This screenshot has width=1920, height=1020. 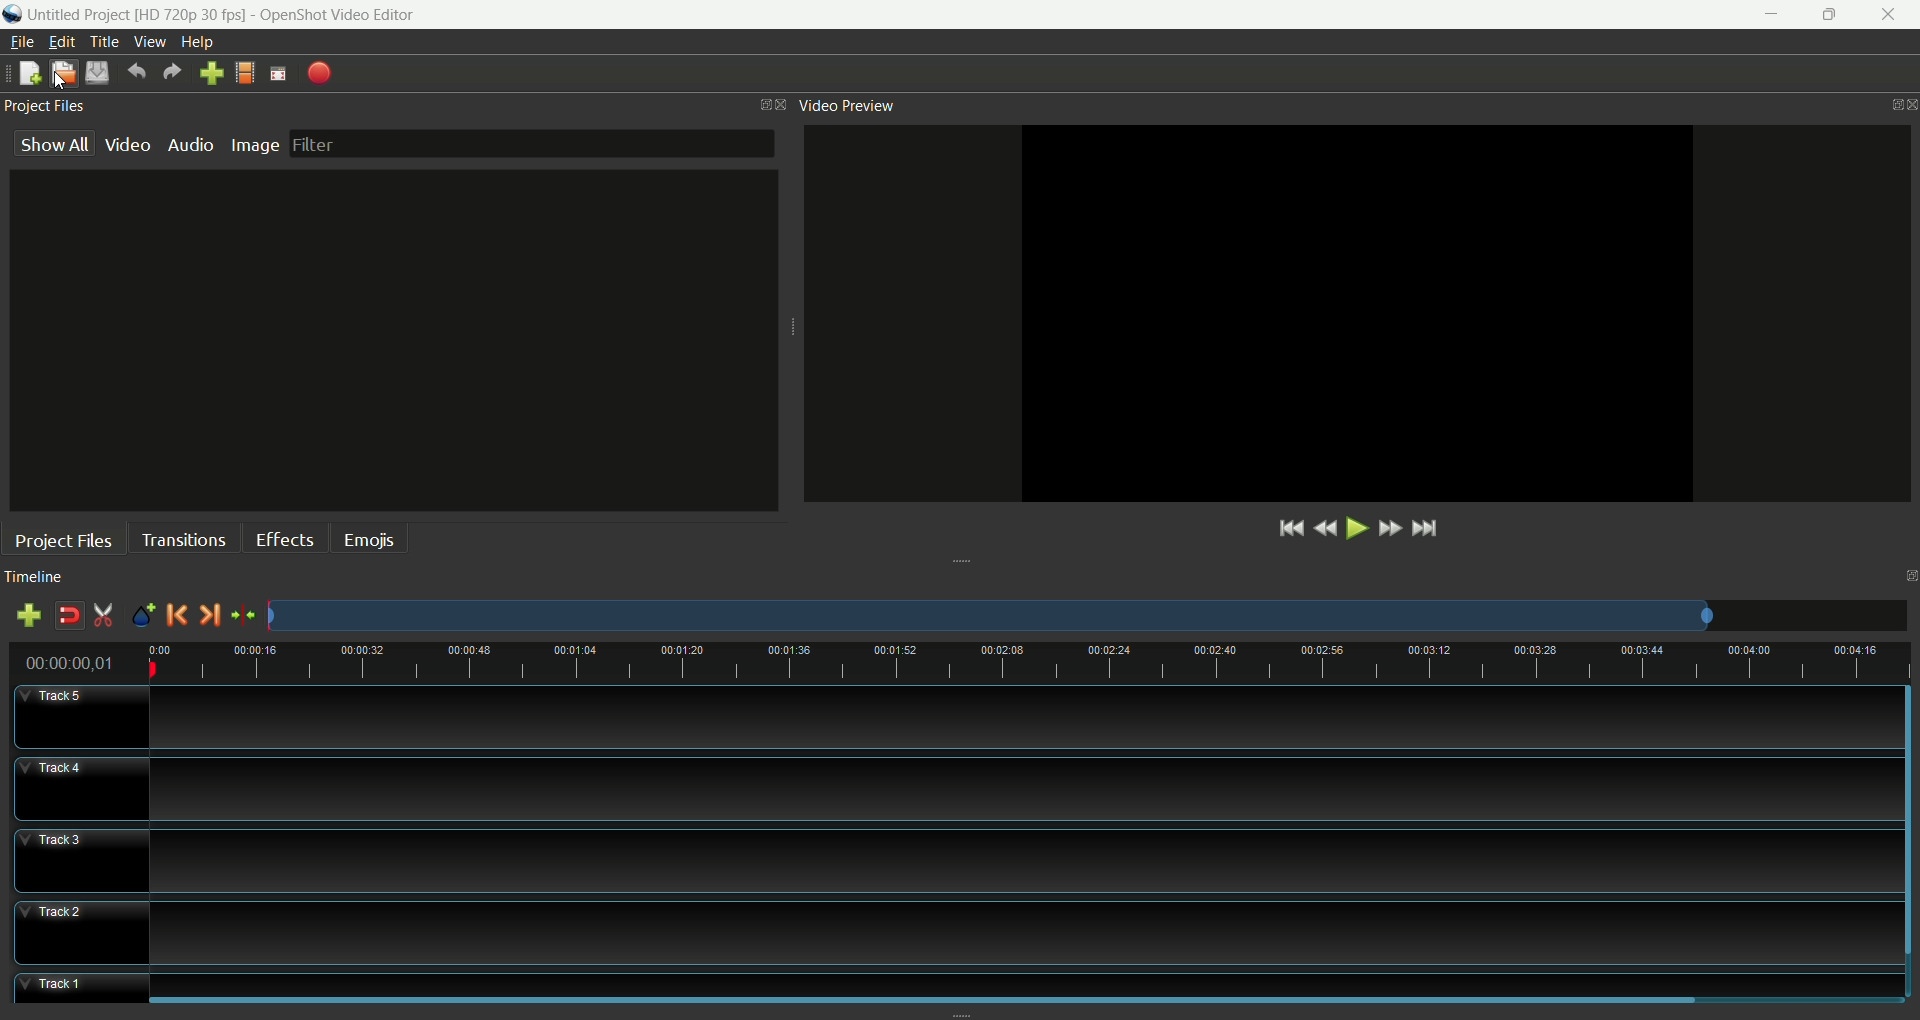 I want to click on track1, so click(x=83, y=979).